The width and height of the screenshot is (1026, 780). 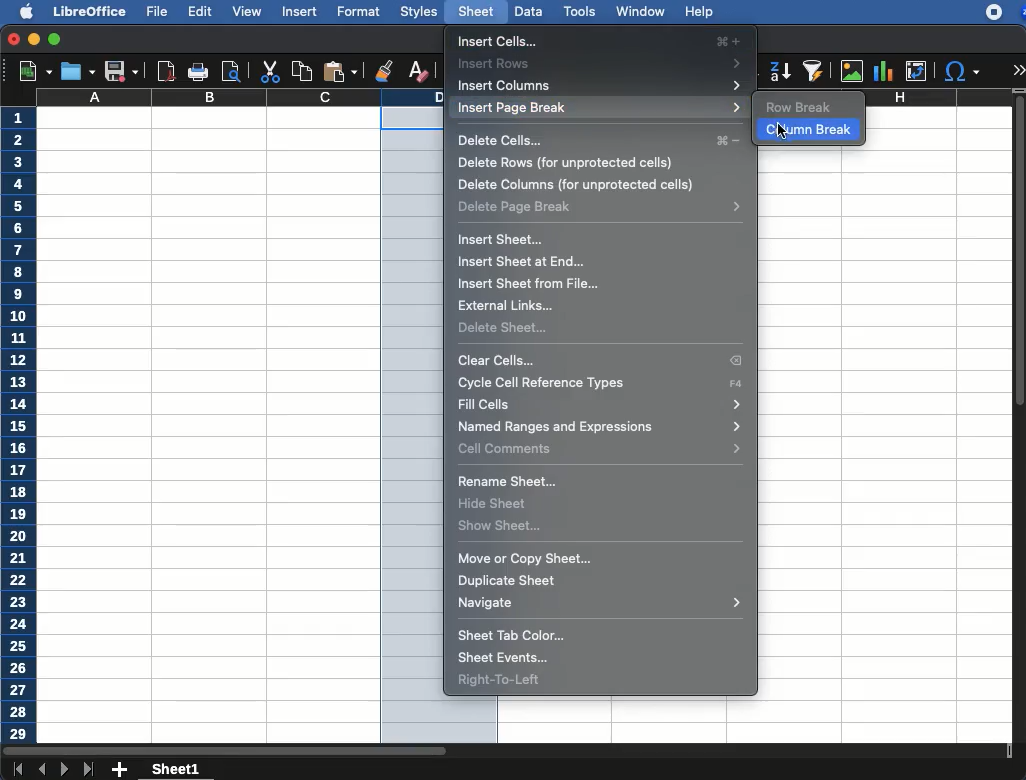 I want to click on sheet events, so click(x=502, y=658).